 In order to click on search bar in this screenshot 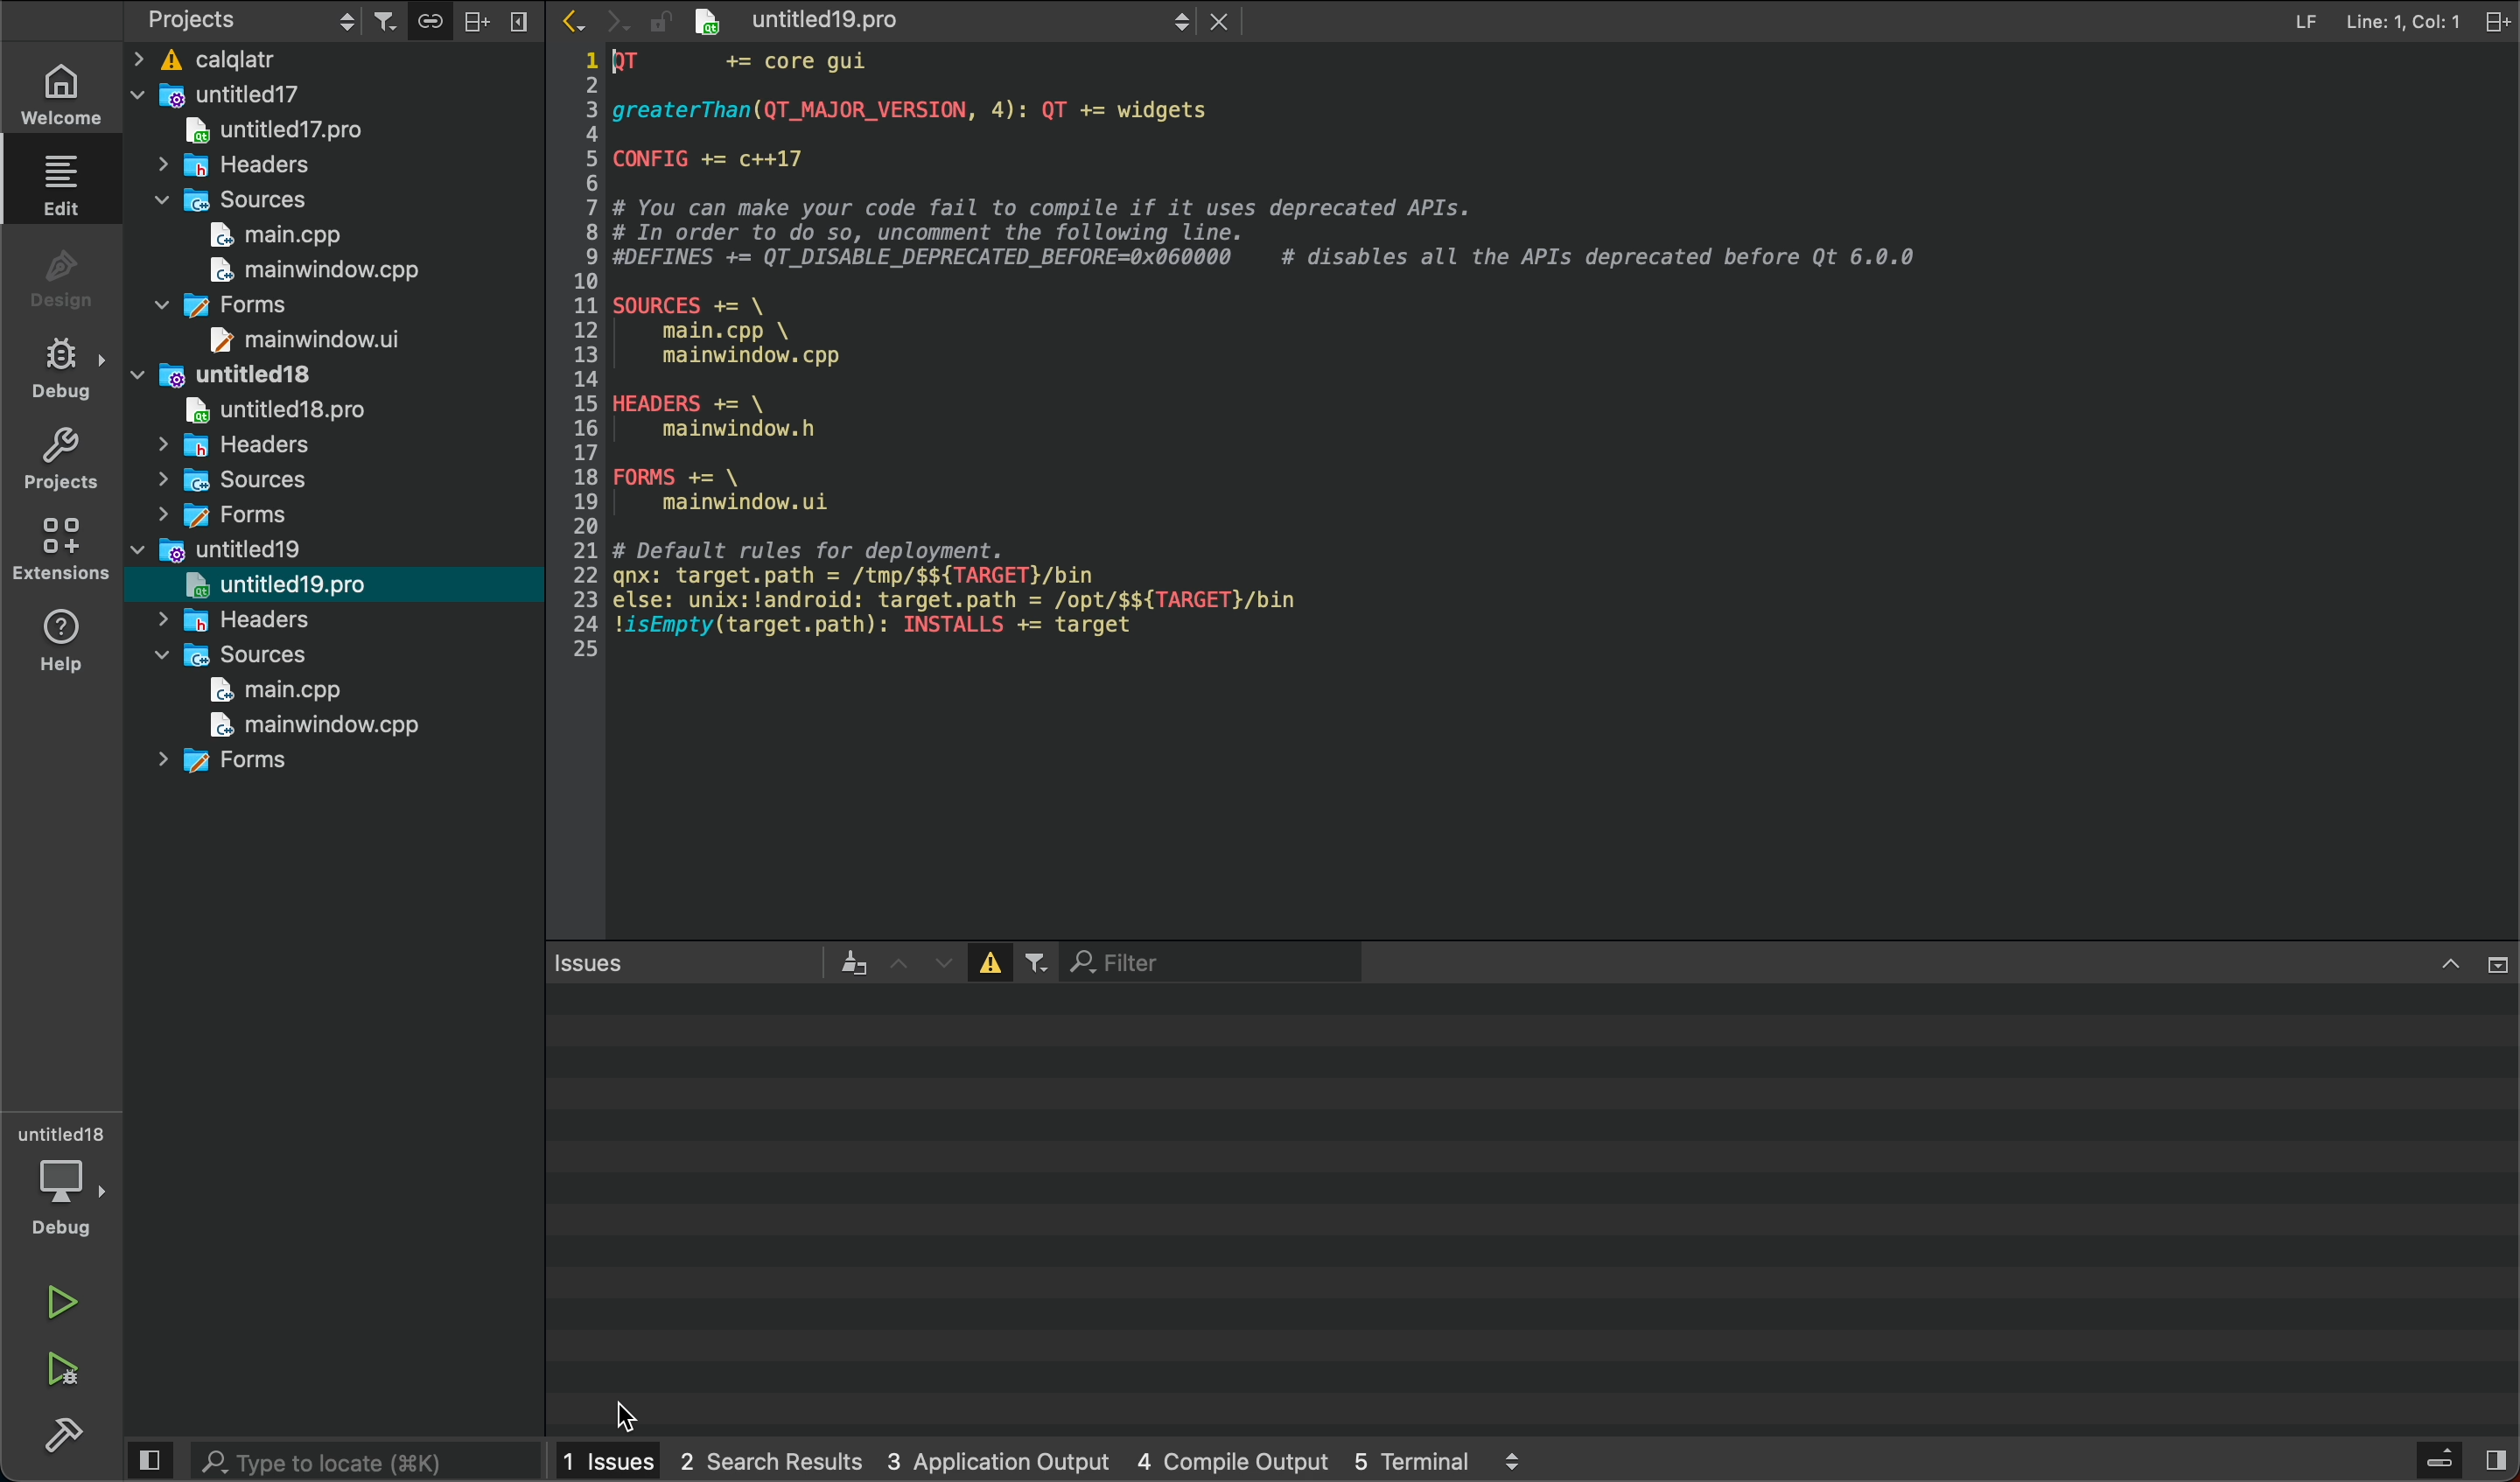, I will do `click(358, 1461)`.